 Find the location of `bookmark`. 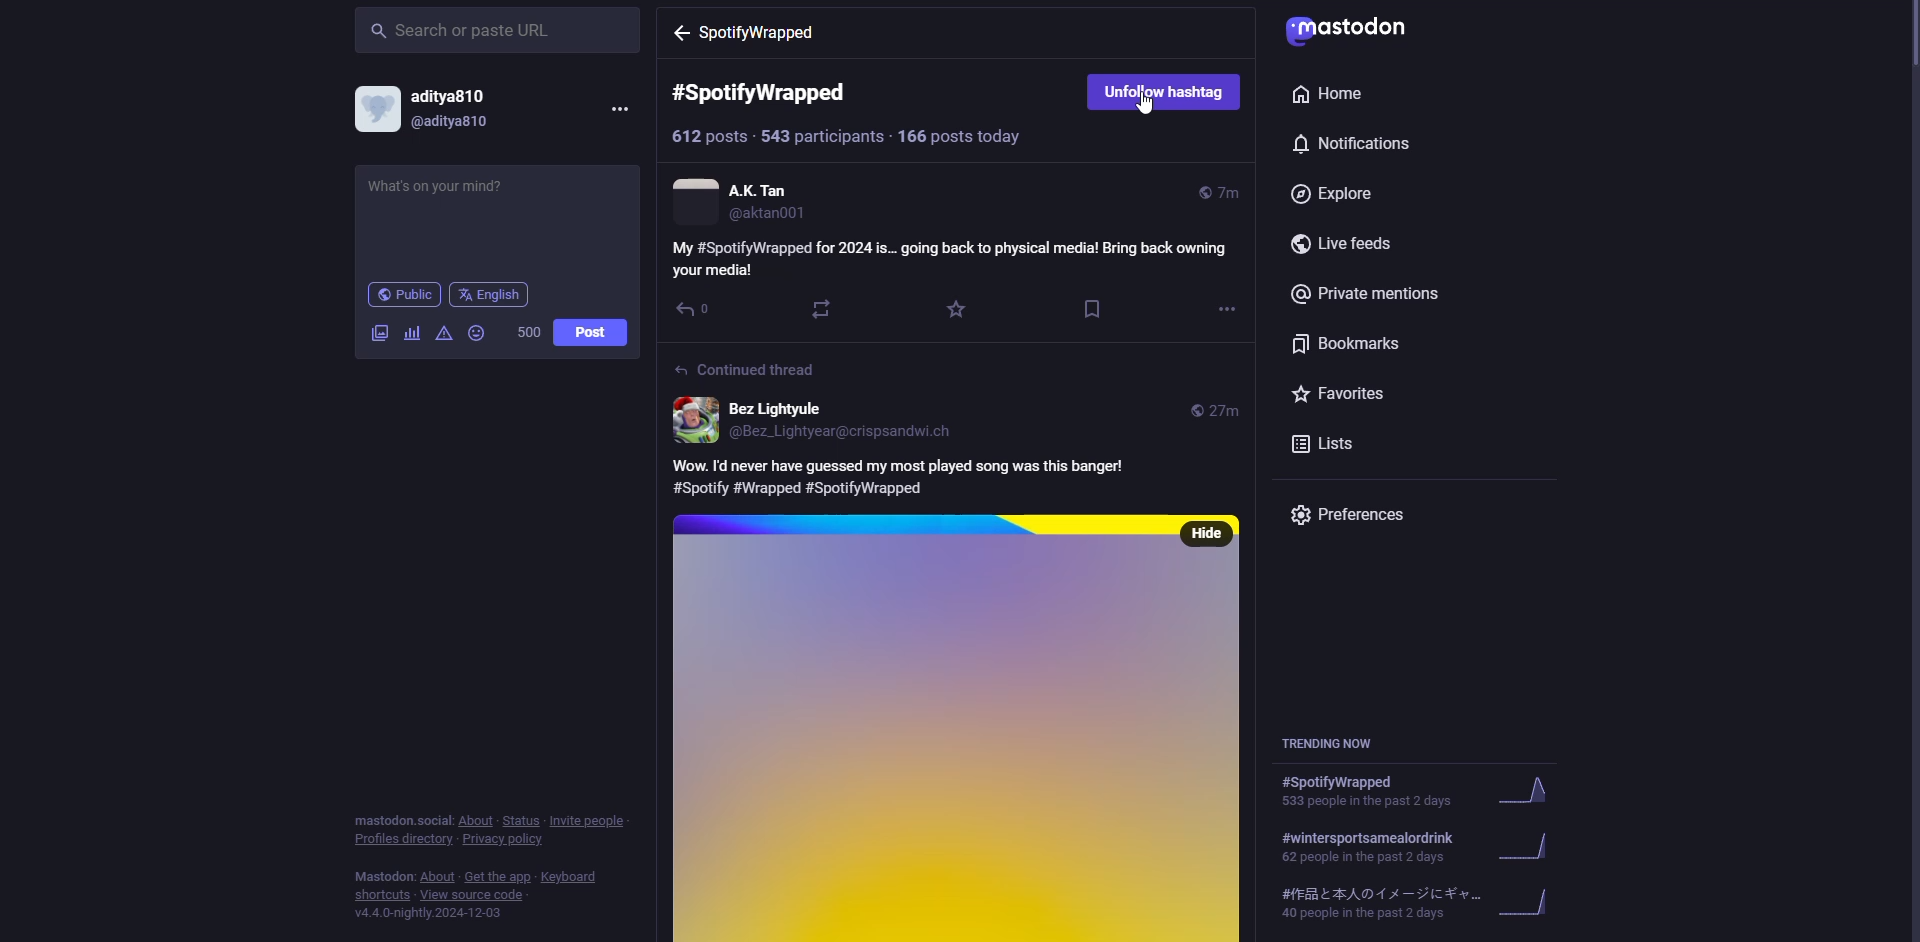

bookmark is located at coordinates (1092, 307).